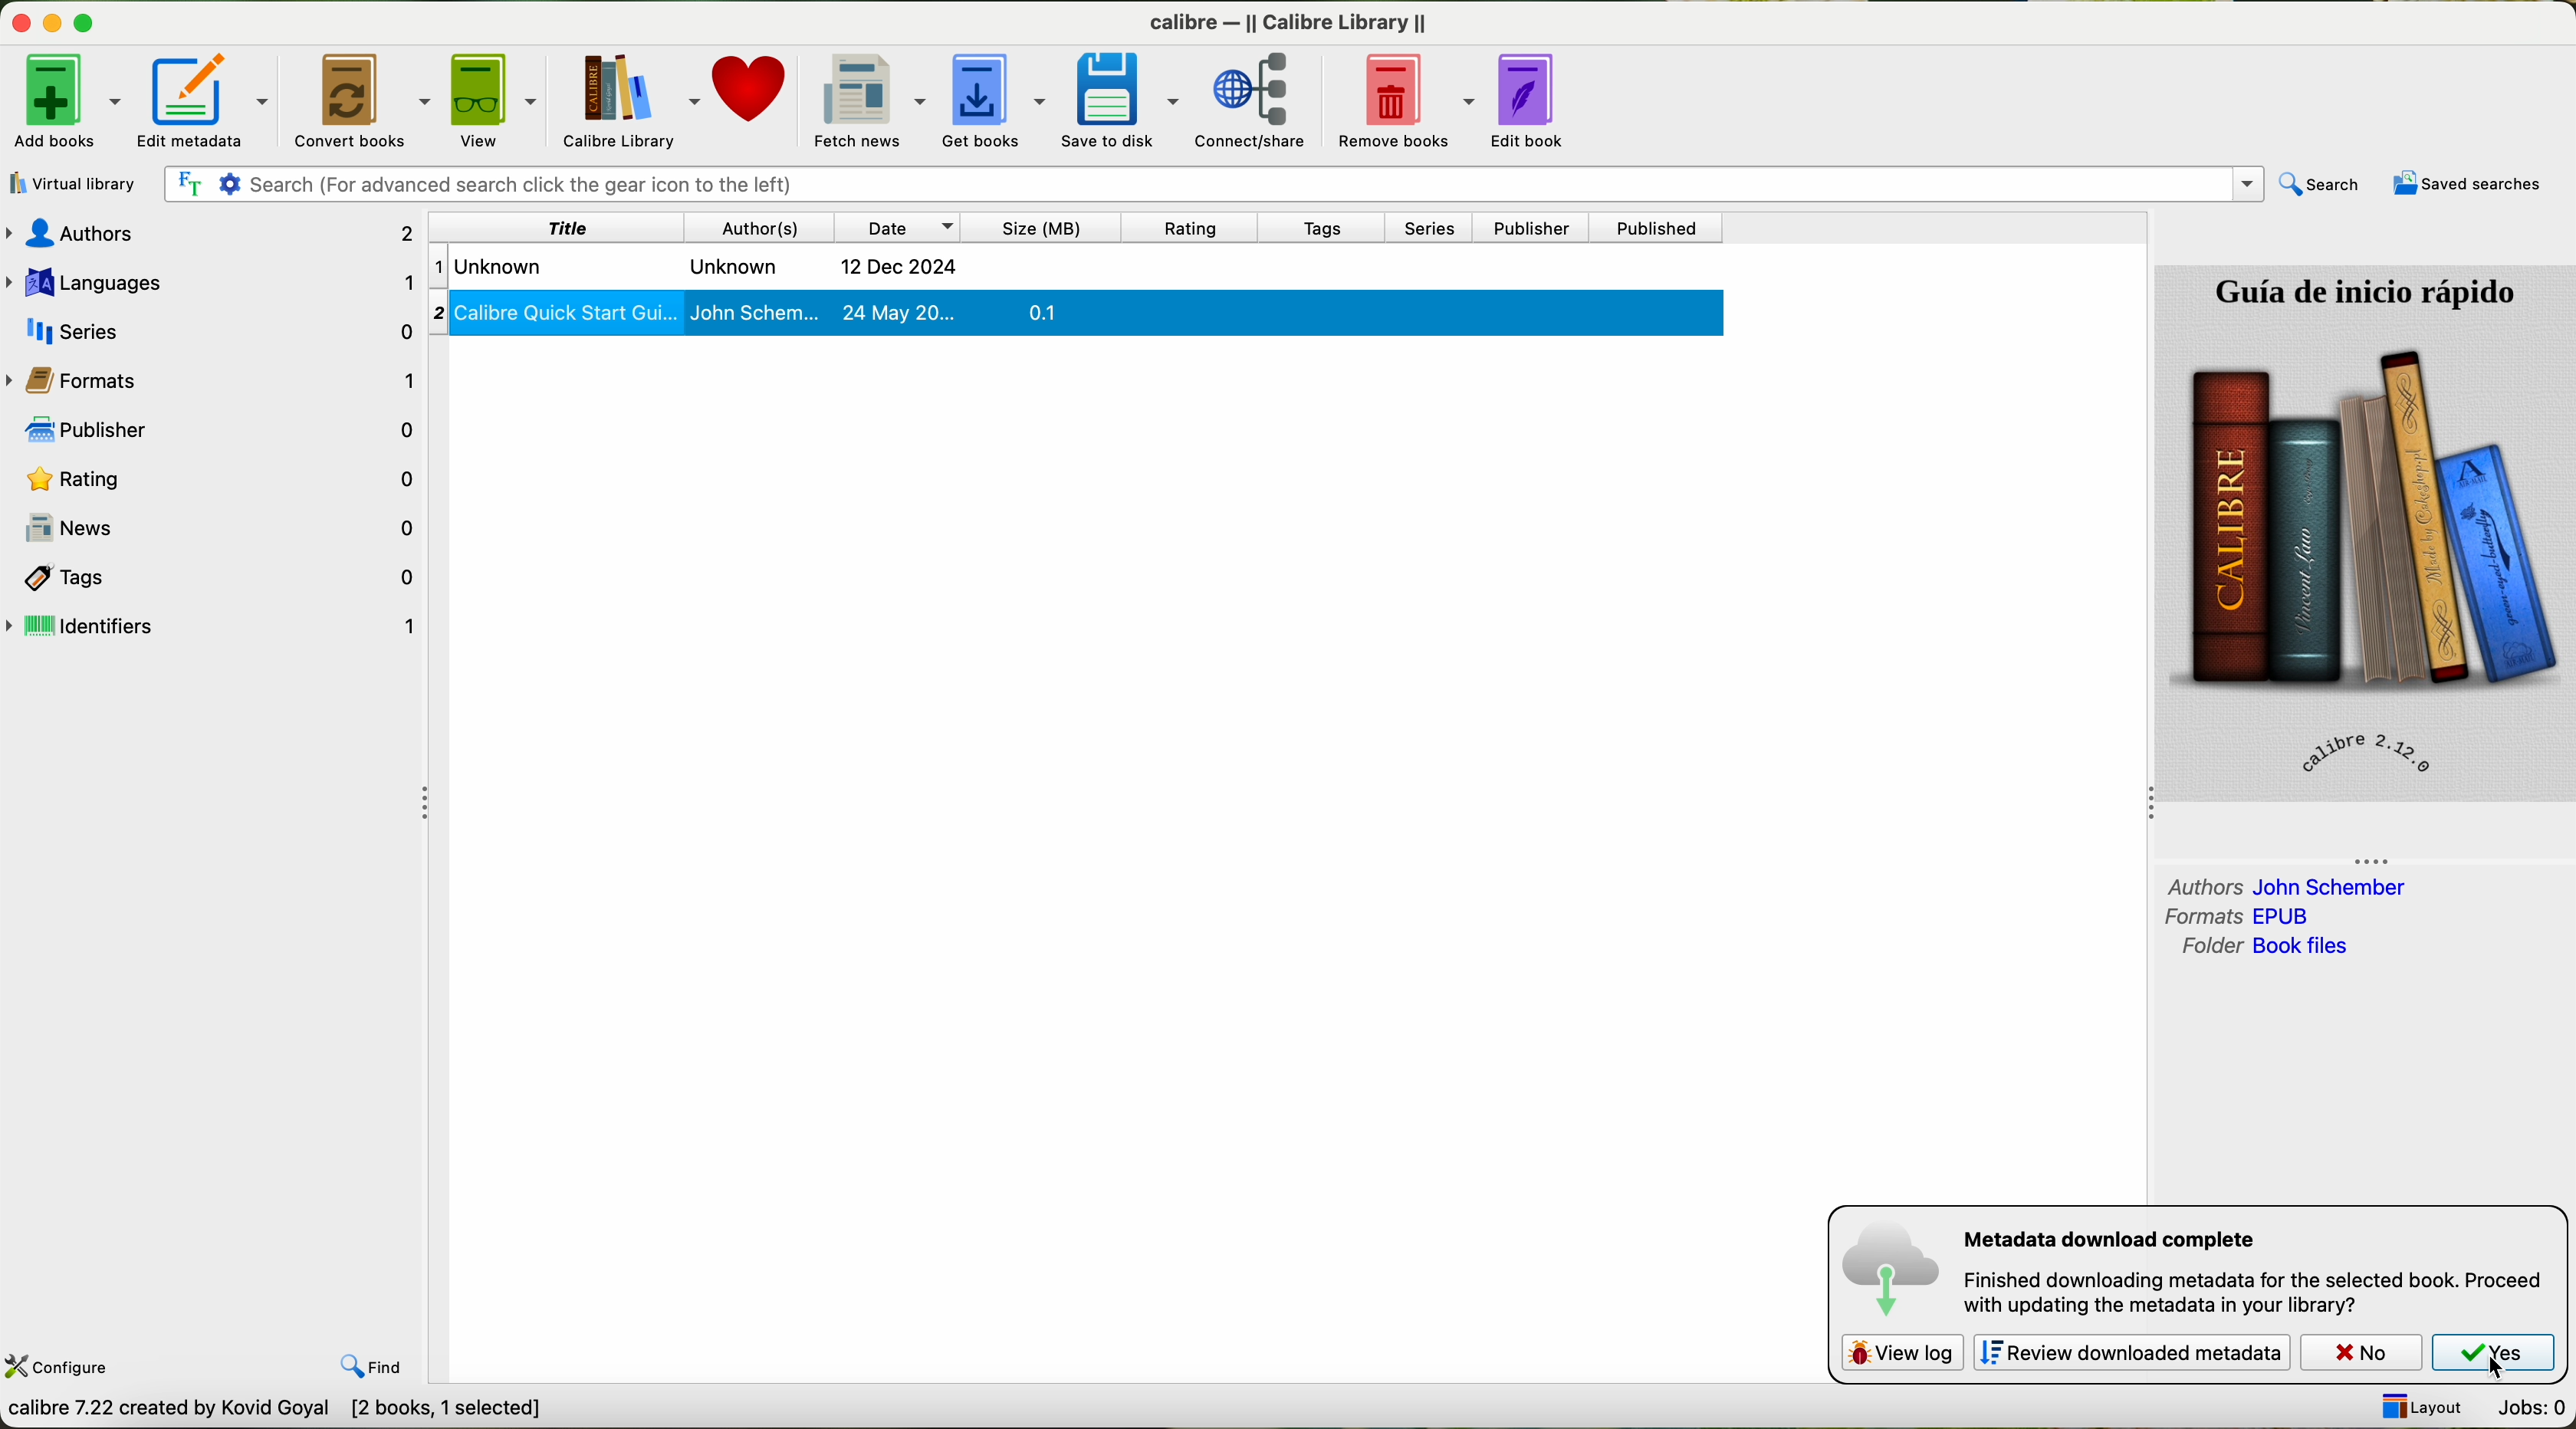  Describe the element at coordinates (229, 526) in the screenshot. I see `news` at that location.